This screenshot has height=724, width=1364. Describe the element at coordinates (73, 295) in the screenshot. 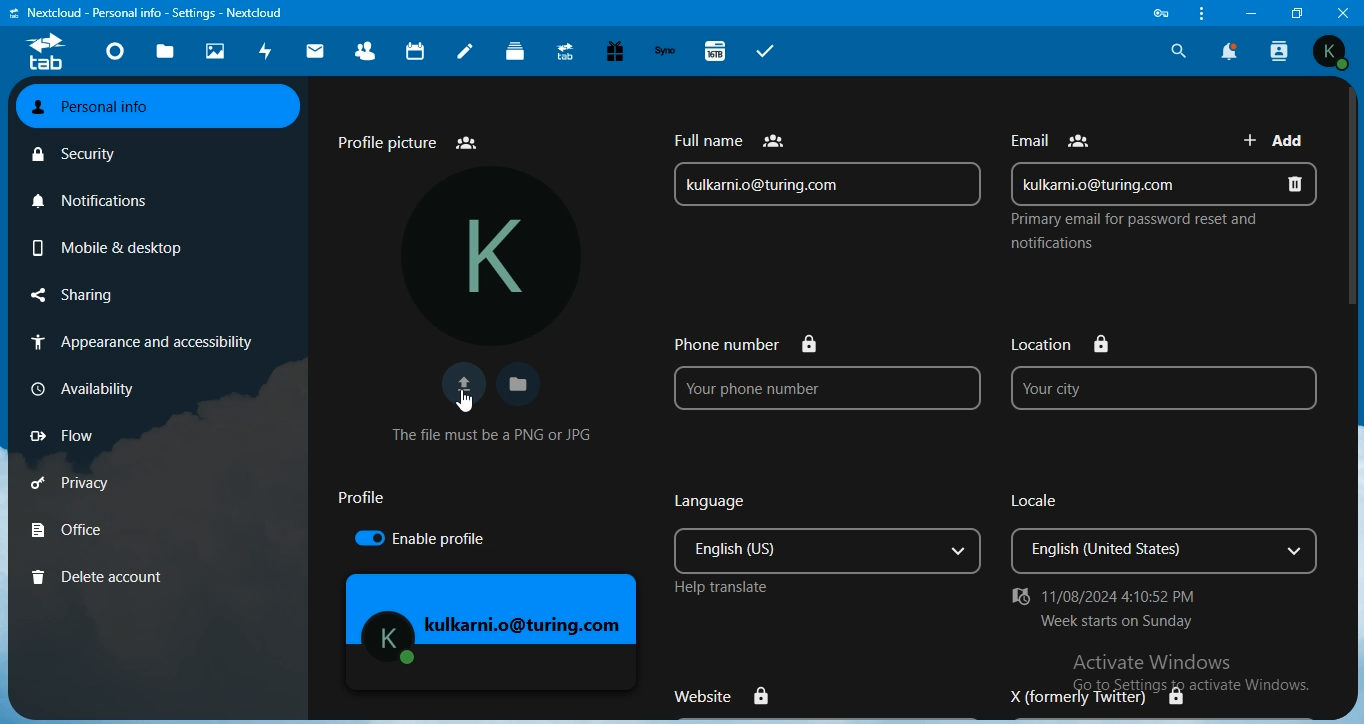

I see `sharing` at that location.